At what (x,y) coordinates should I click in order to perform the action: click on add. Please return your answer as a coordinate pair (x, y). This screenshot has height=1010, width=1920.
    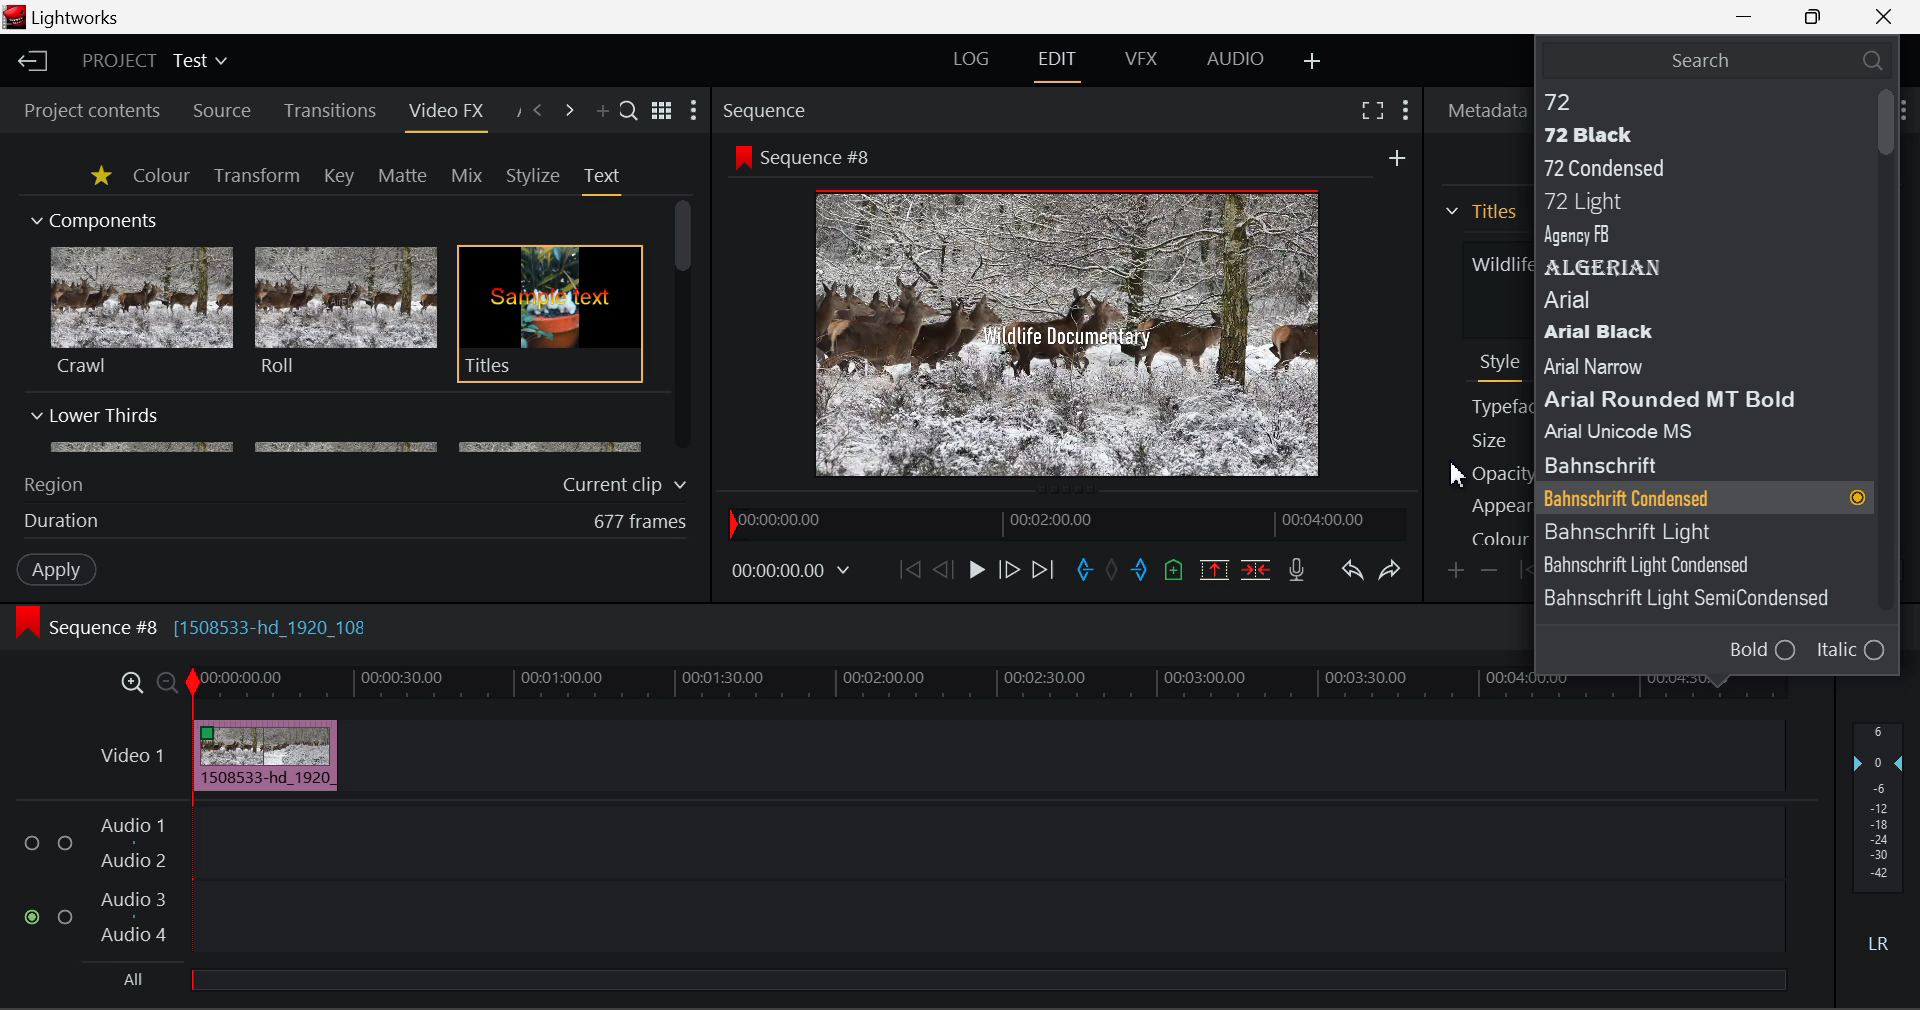
    Looking at the image, I should click on (1397, 157).